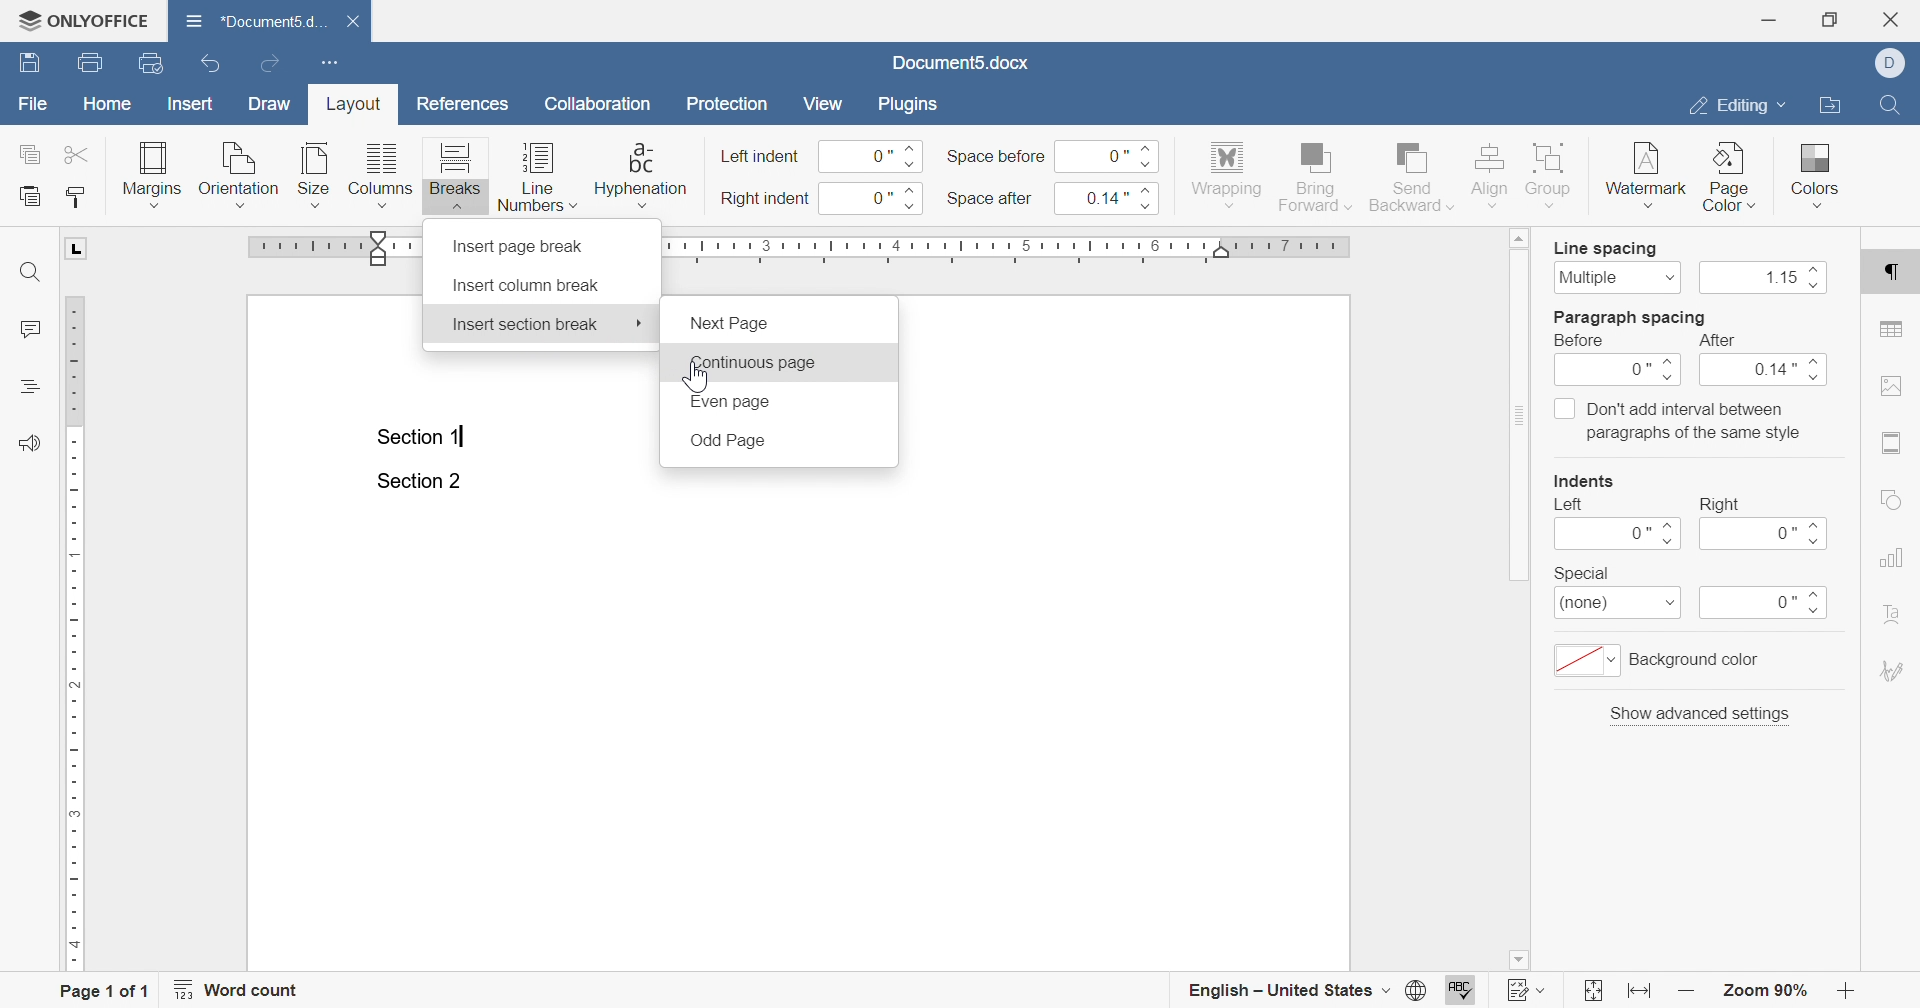 Image resolution: width=1920 pixels, height=1008 pixels. I want to click on line numbers, so click(537, 176).